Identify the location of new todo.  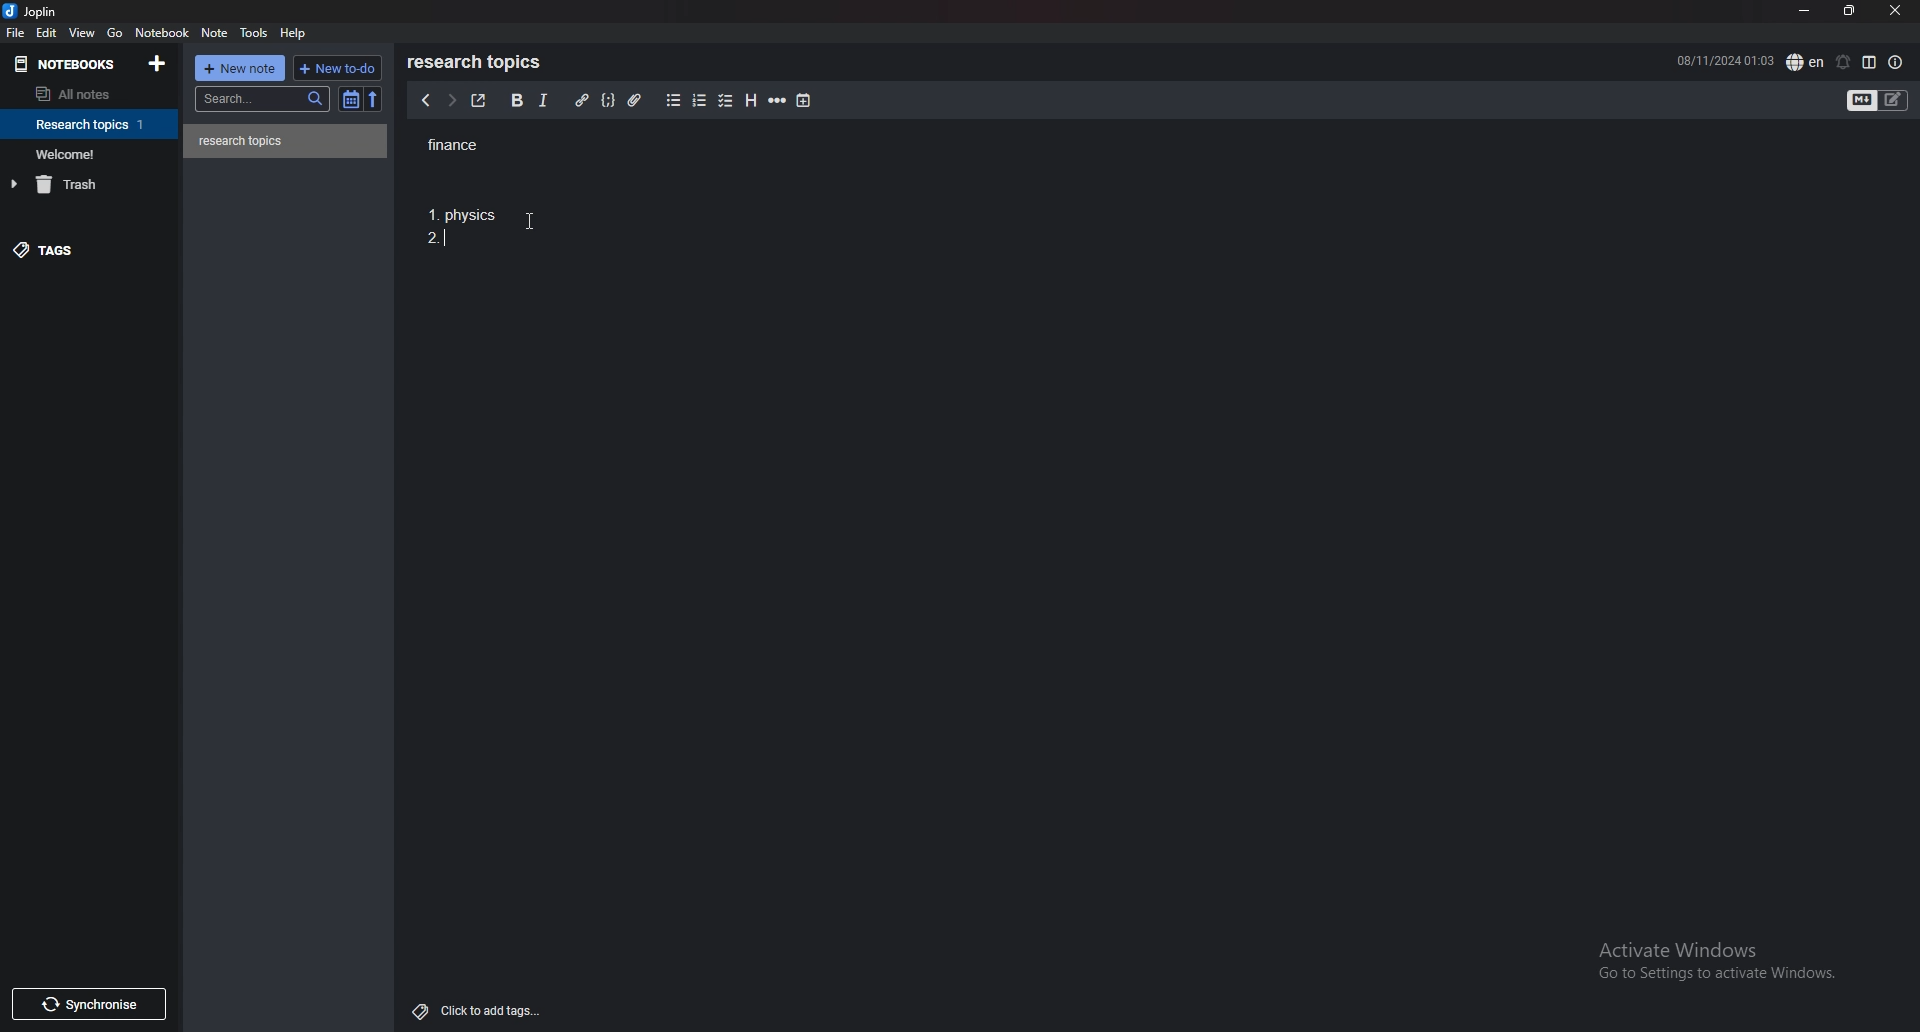
(337, 67).